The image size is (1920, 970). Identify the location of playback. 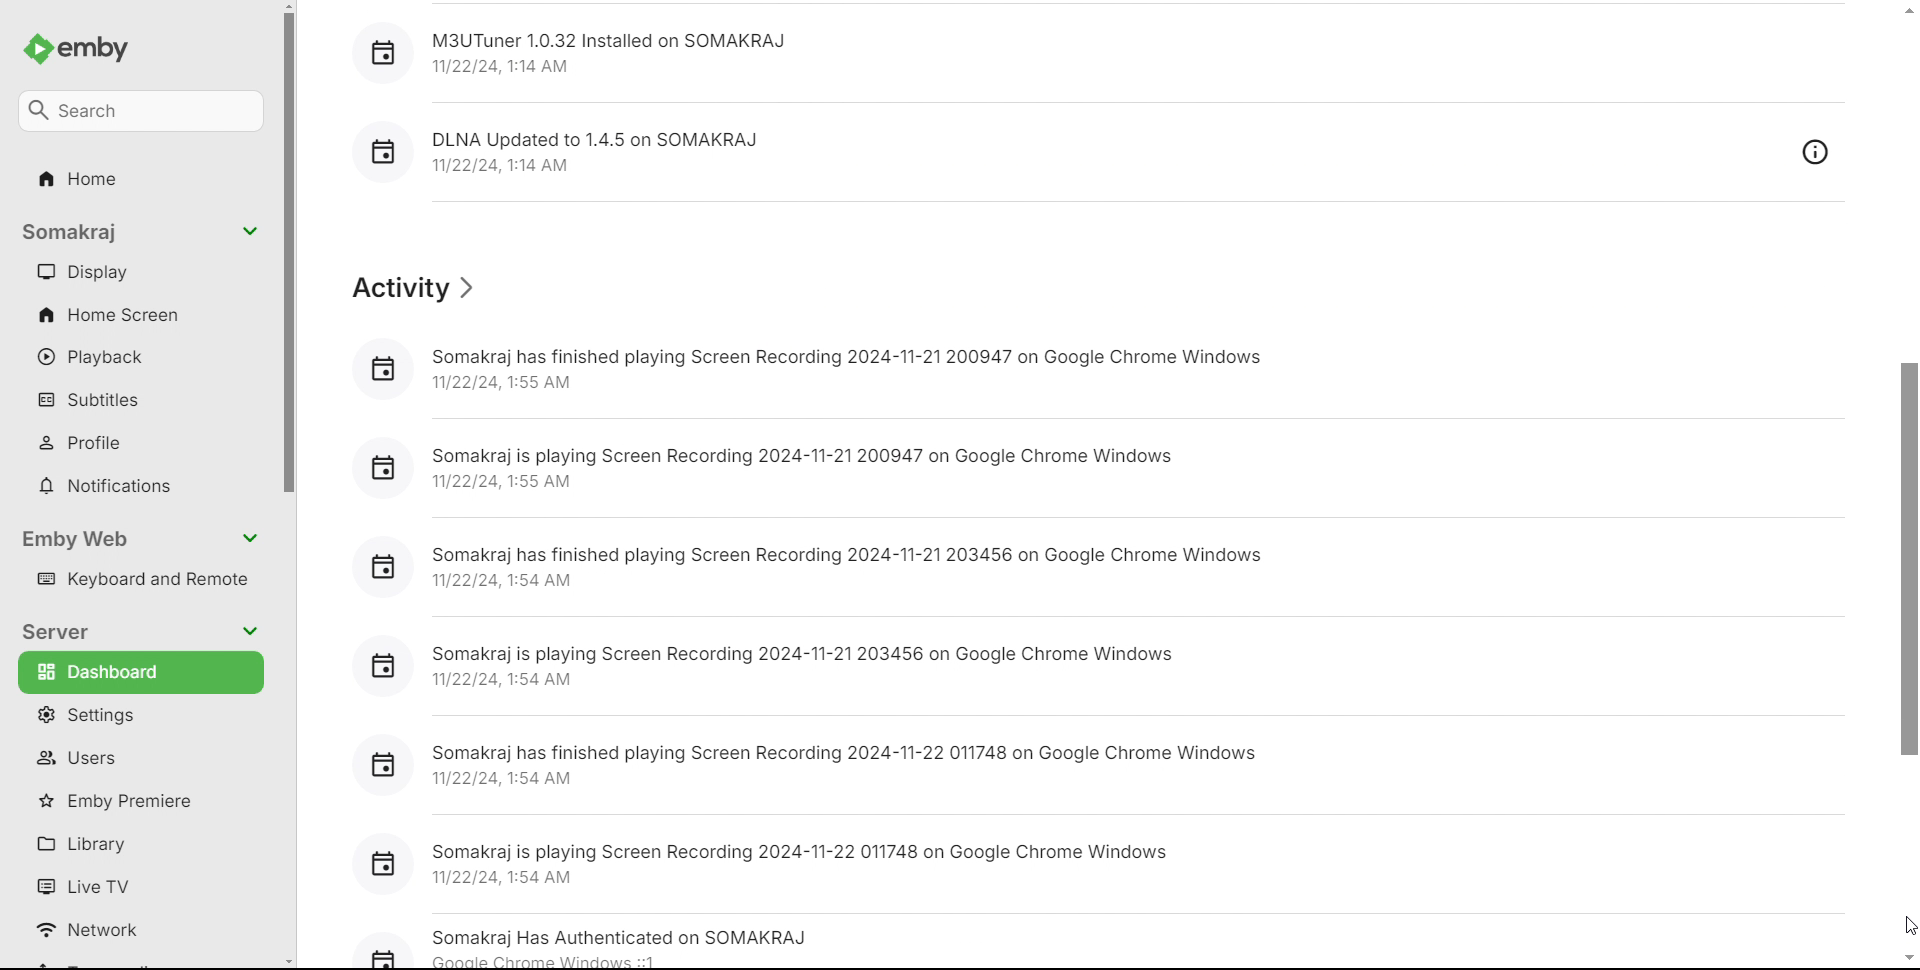
(142, 355).